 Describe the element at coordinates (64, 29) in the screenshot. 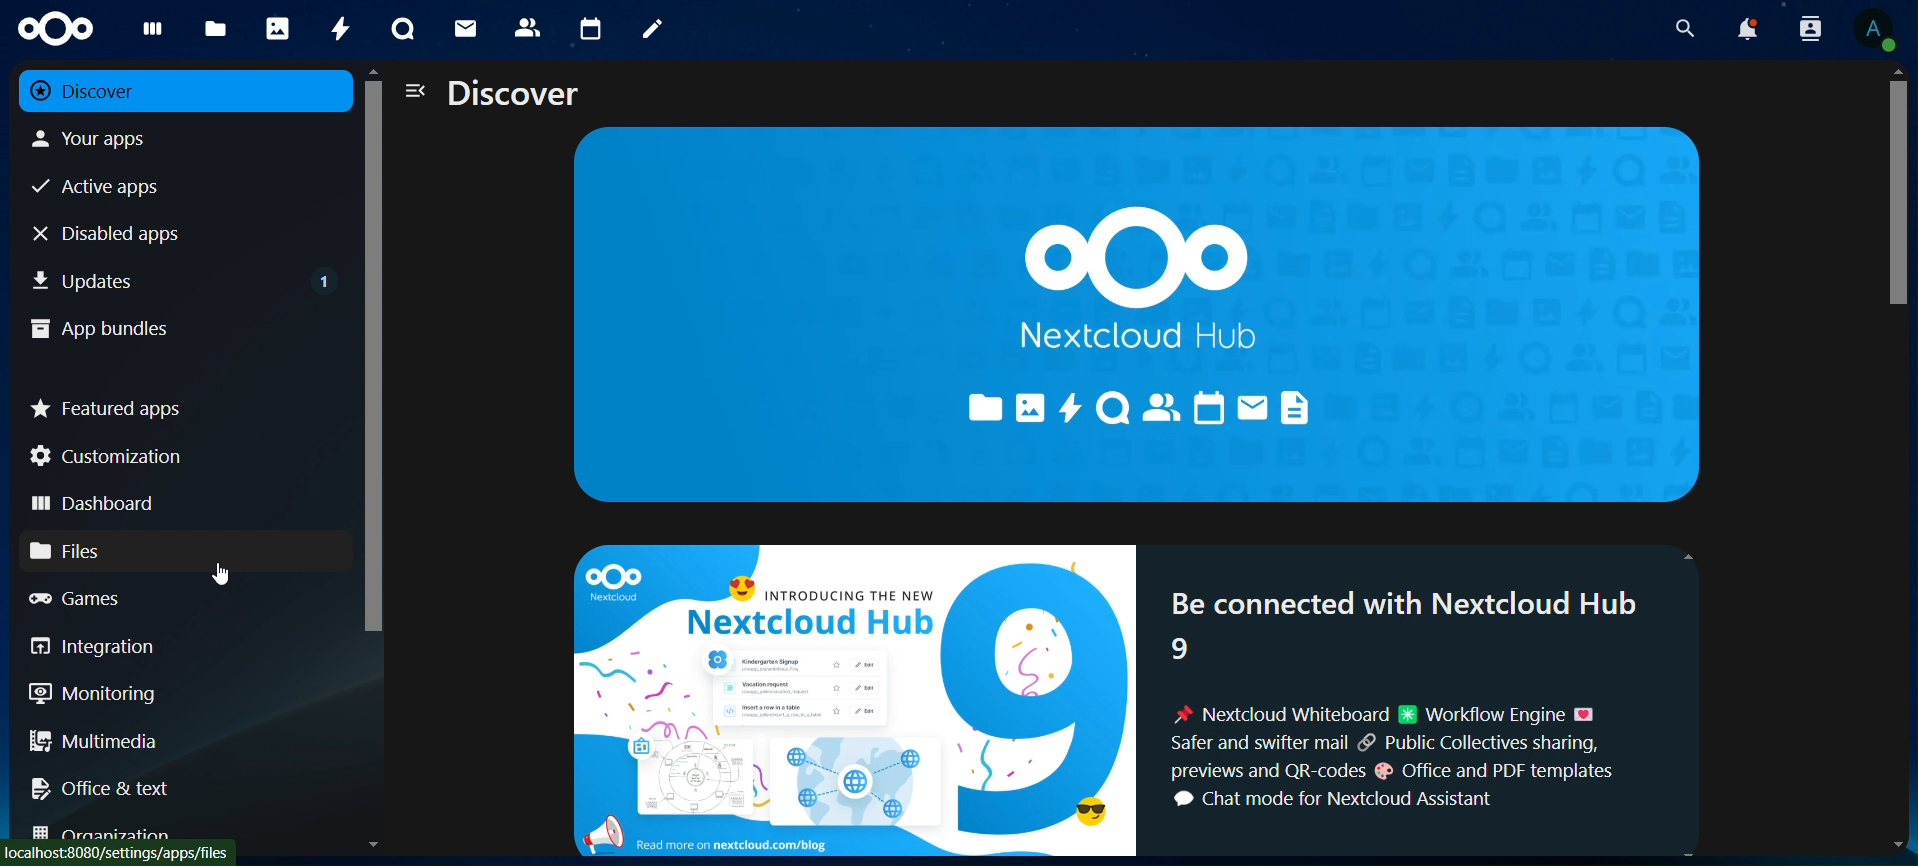

I see `icon` at that location.